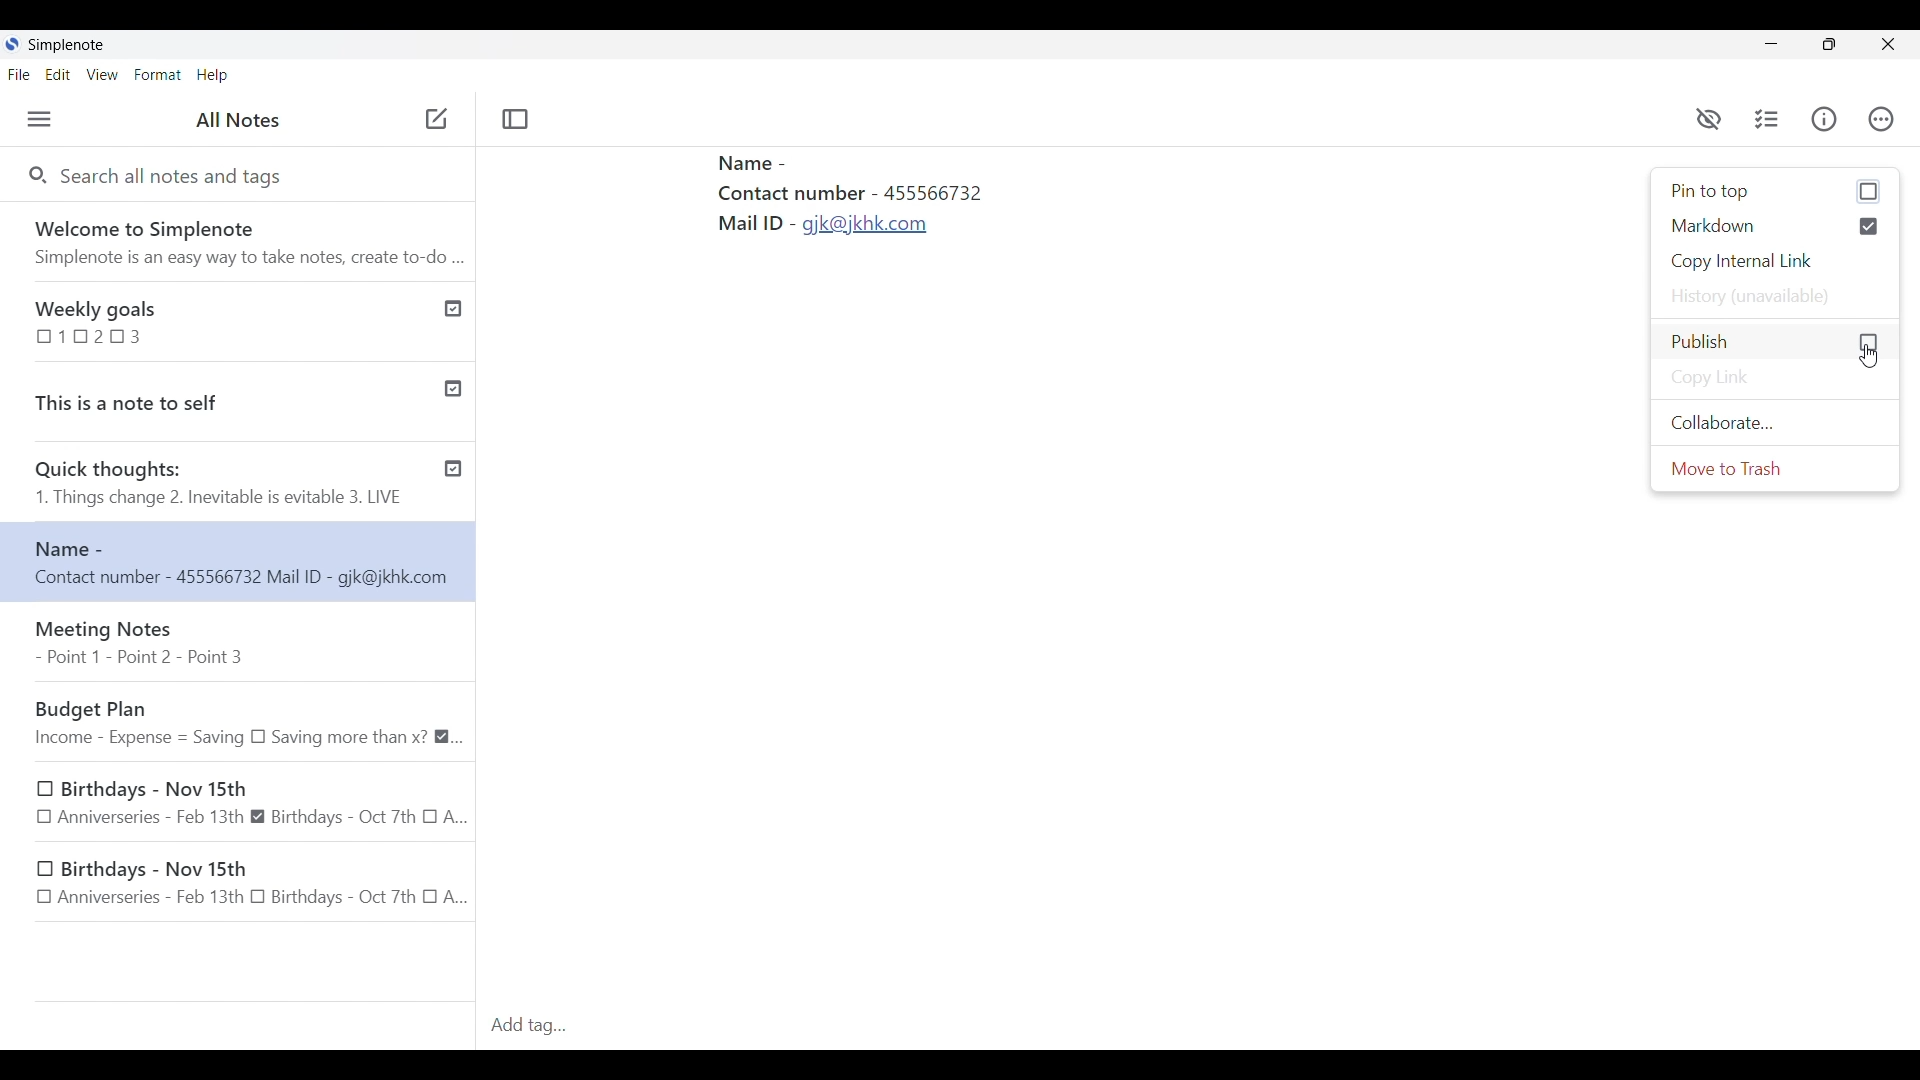 This screenshot has height=1080, width=1920. I want to click on Software welcome note, so click(236, 238).